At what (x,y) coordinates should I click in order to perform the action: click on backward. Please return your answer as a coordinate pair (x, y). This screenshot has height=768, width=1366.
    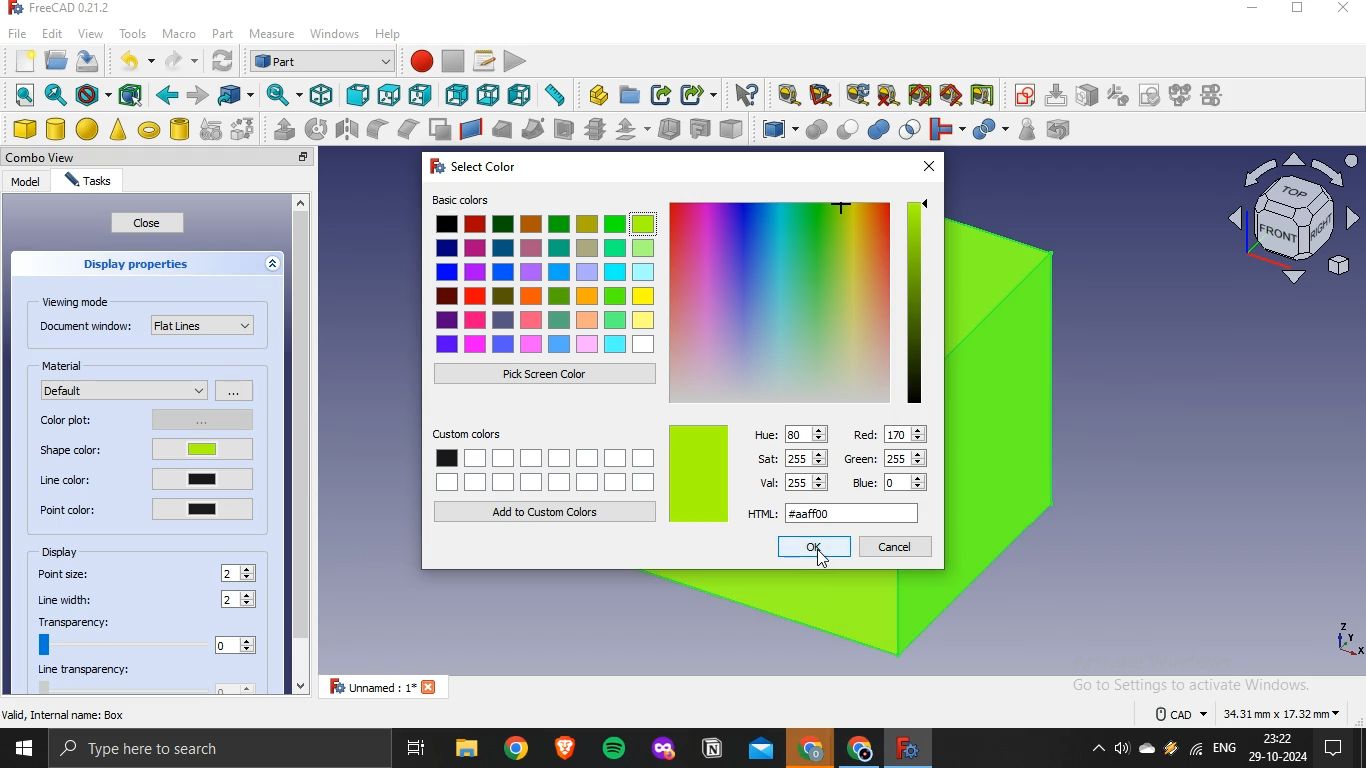
    Looking at the image, I should click on (166, 95).